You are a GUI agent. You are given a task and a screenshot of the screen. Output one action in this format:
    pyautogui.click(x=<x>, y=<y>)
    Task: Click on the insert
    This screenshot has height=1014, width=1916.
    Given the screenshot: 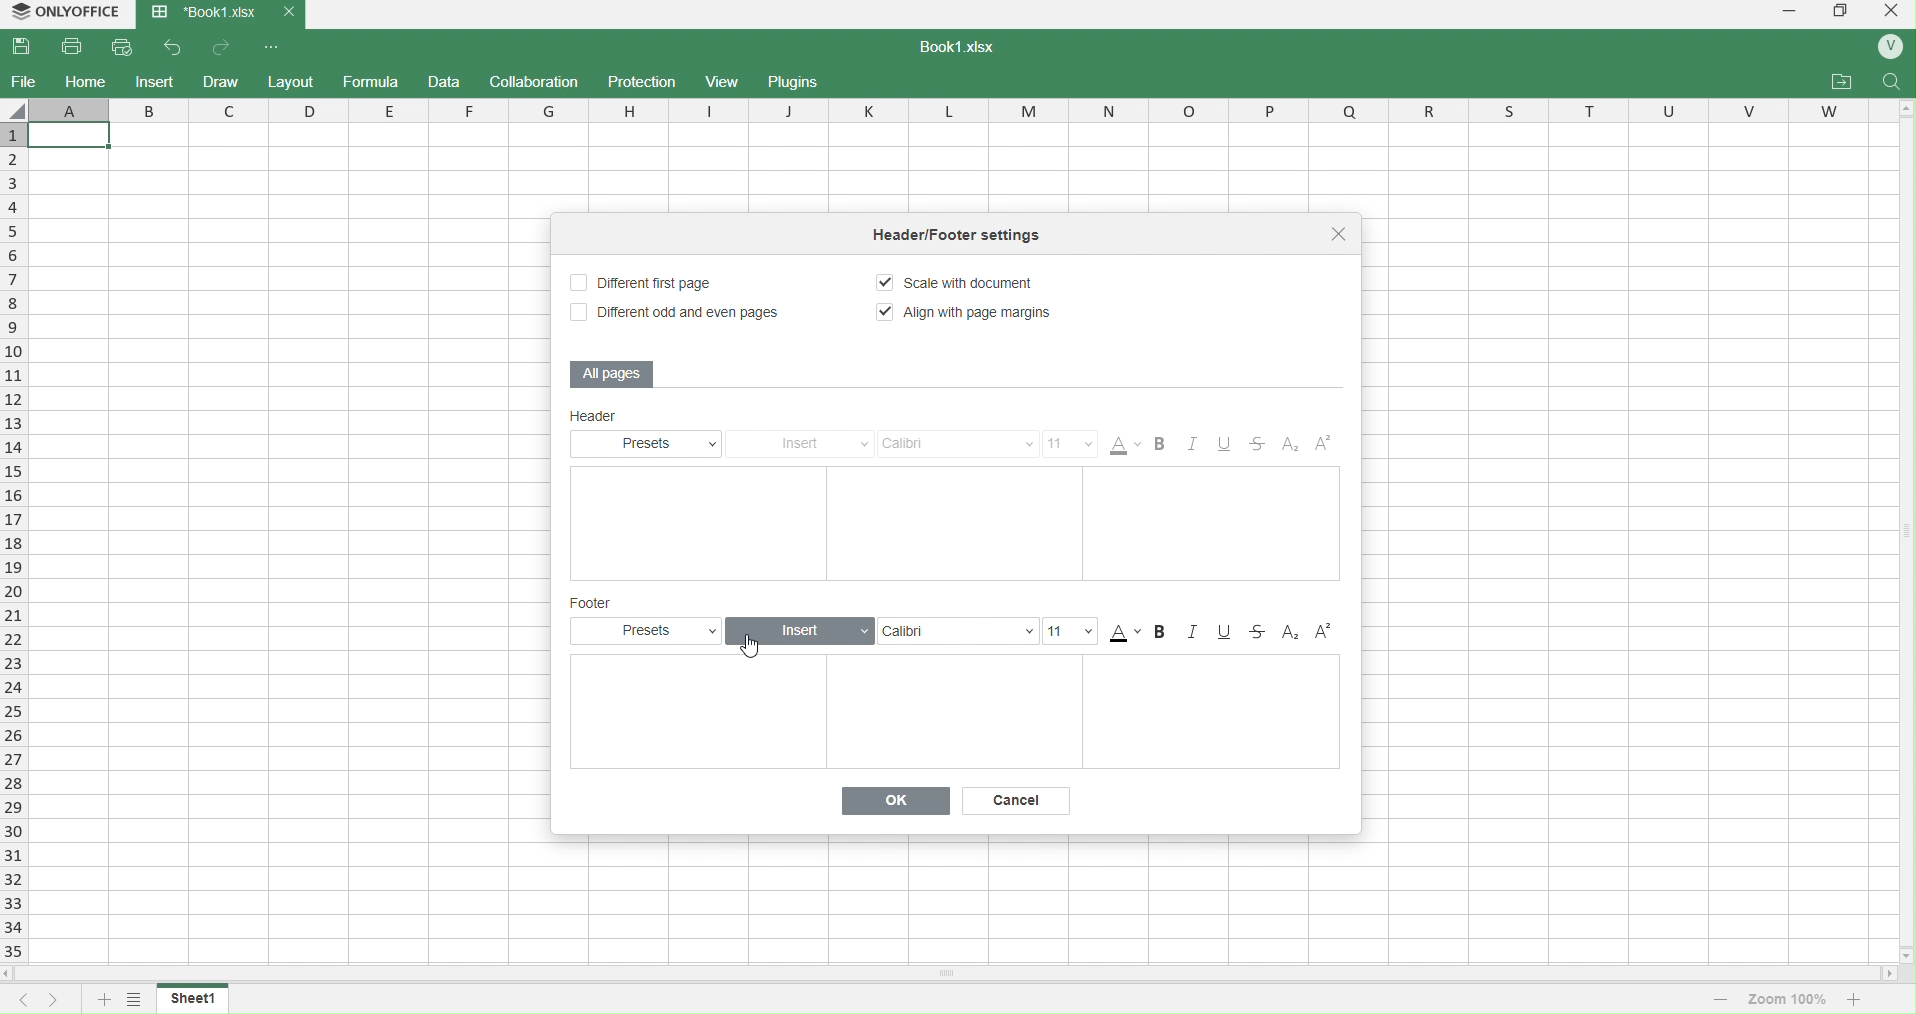 What is the action you would take?
    pyautogui.click(x=154, y=81)
    